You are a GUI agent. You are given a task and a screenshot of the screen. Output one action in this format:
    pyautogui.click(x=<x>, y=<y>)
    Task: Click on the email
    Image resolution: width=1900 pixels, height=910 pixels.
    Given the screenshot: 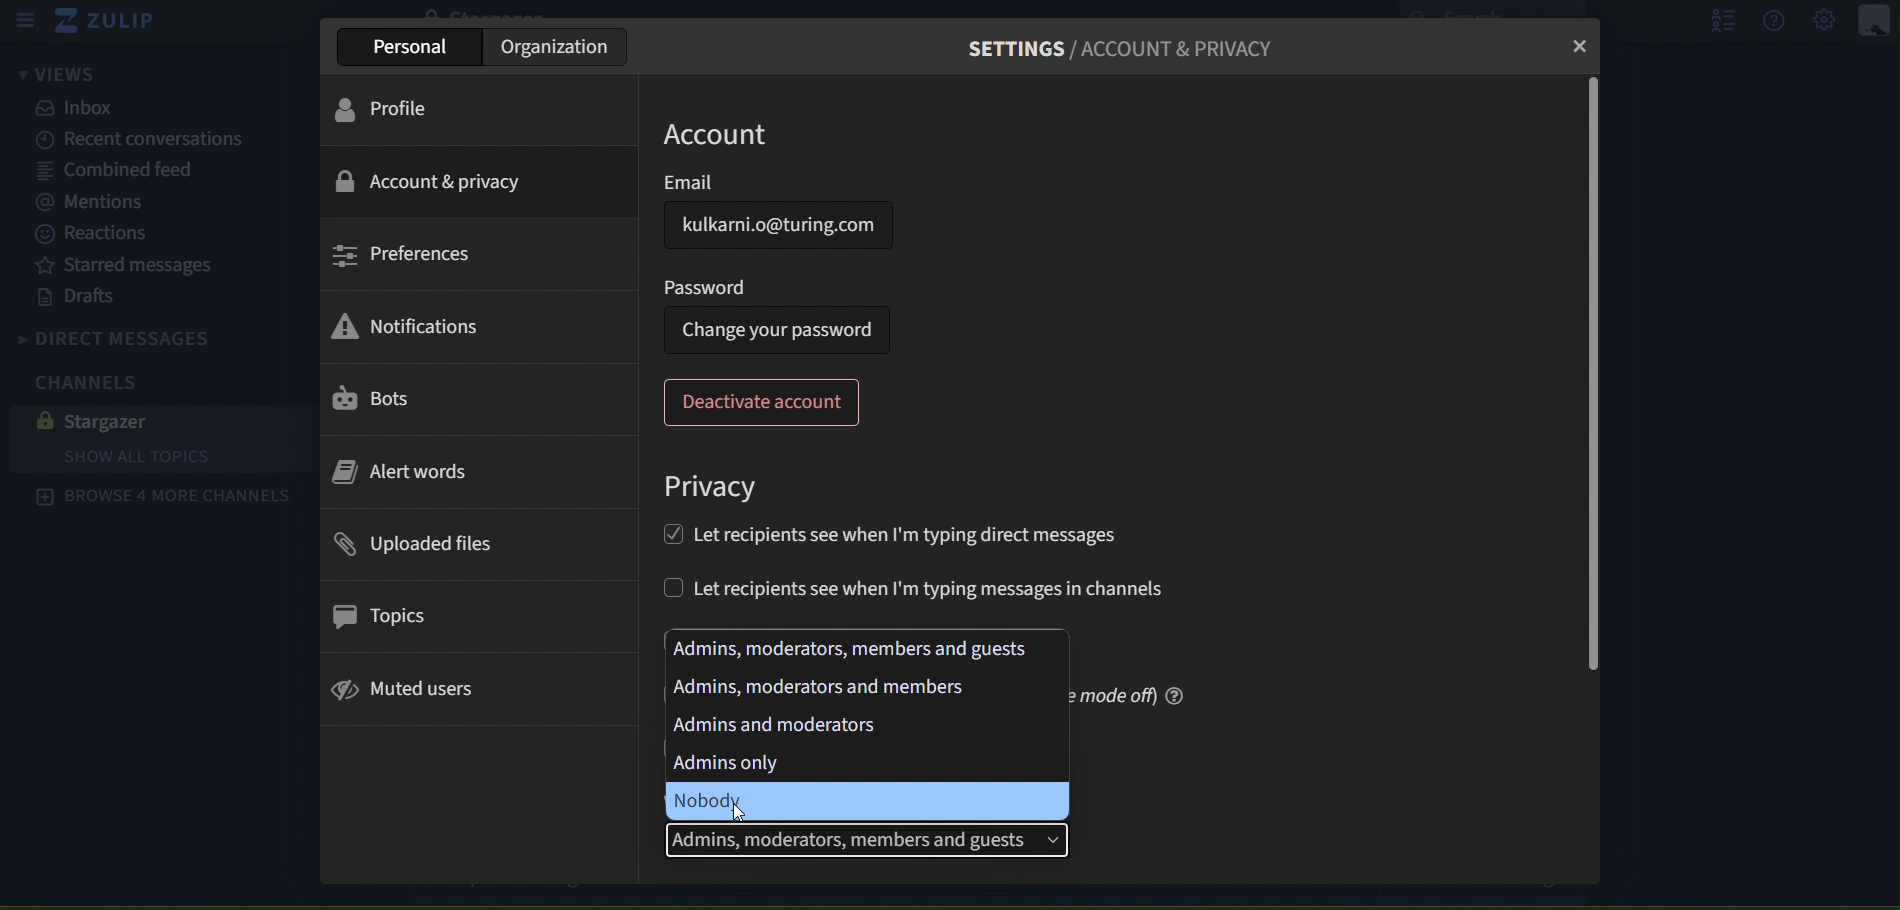 What is the action you would take?
    pyautogui.click(x=751, y=180)
    